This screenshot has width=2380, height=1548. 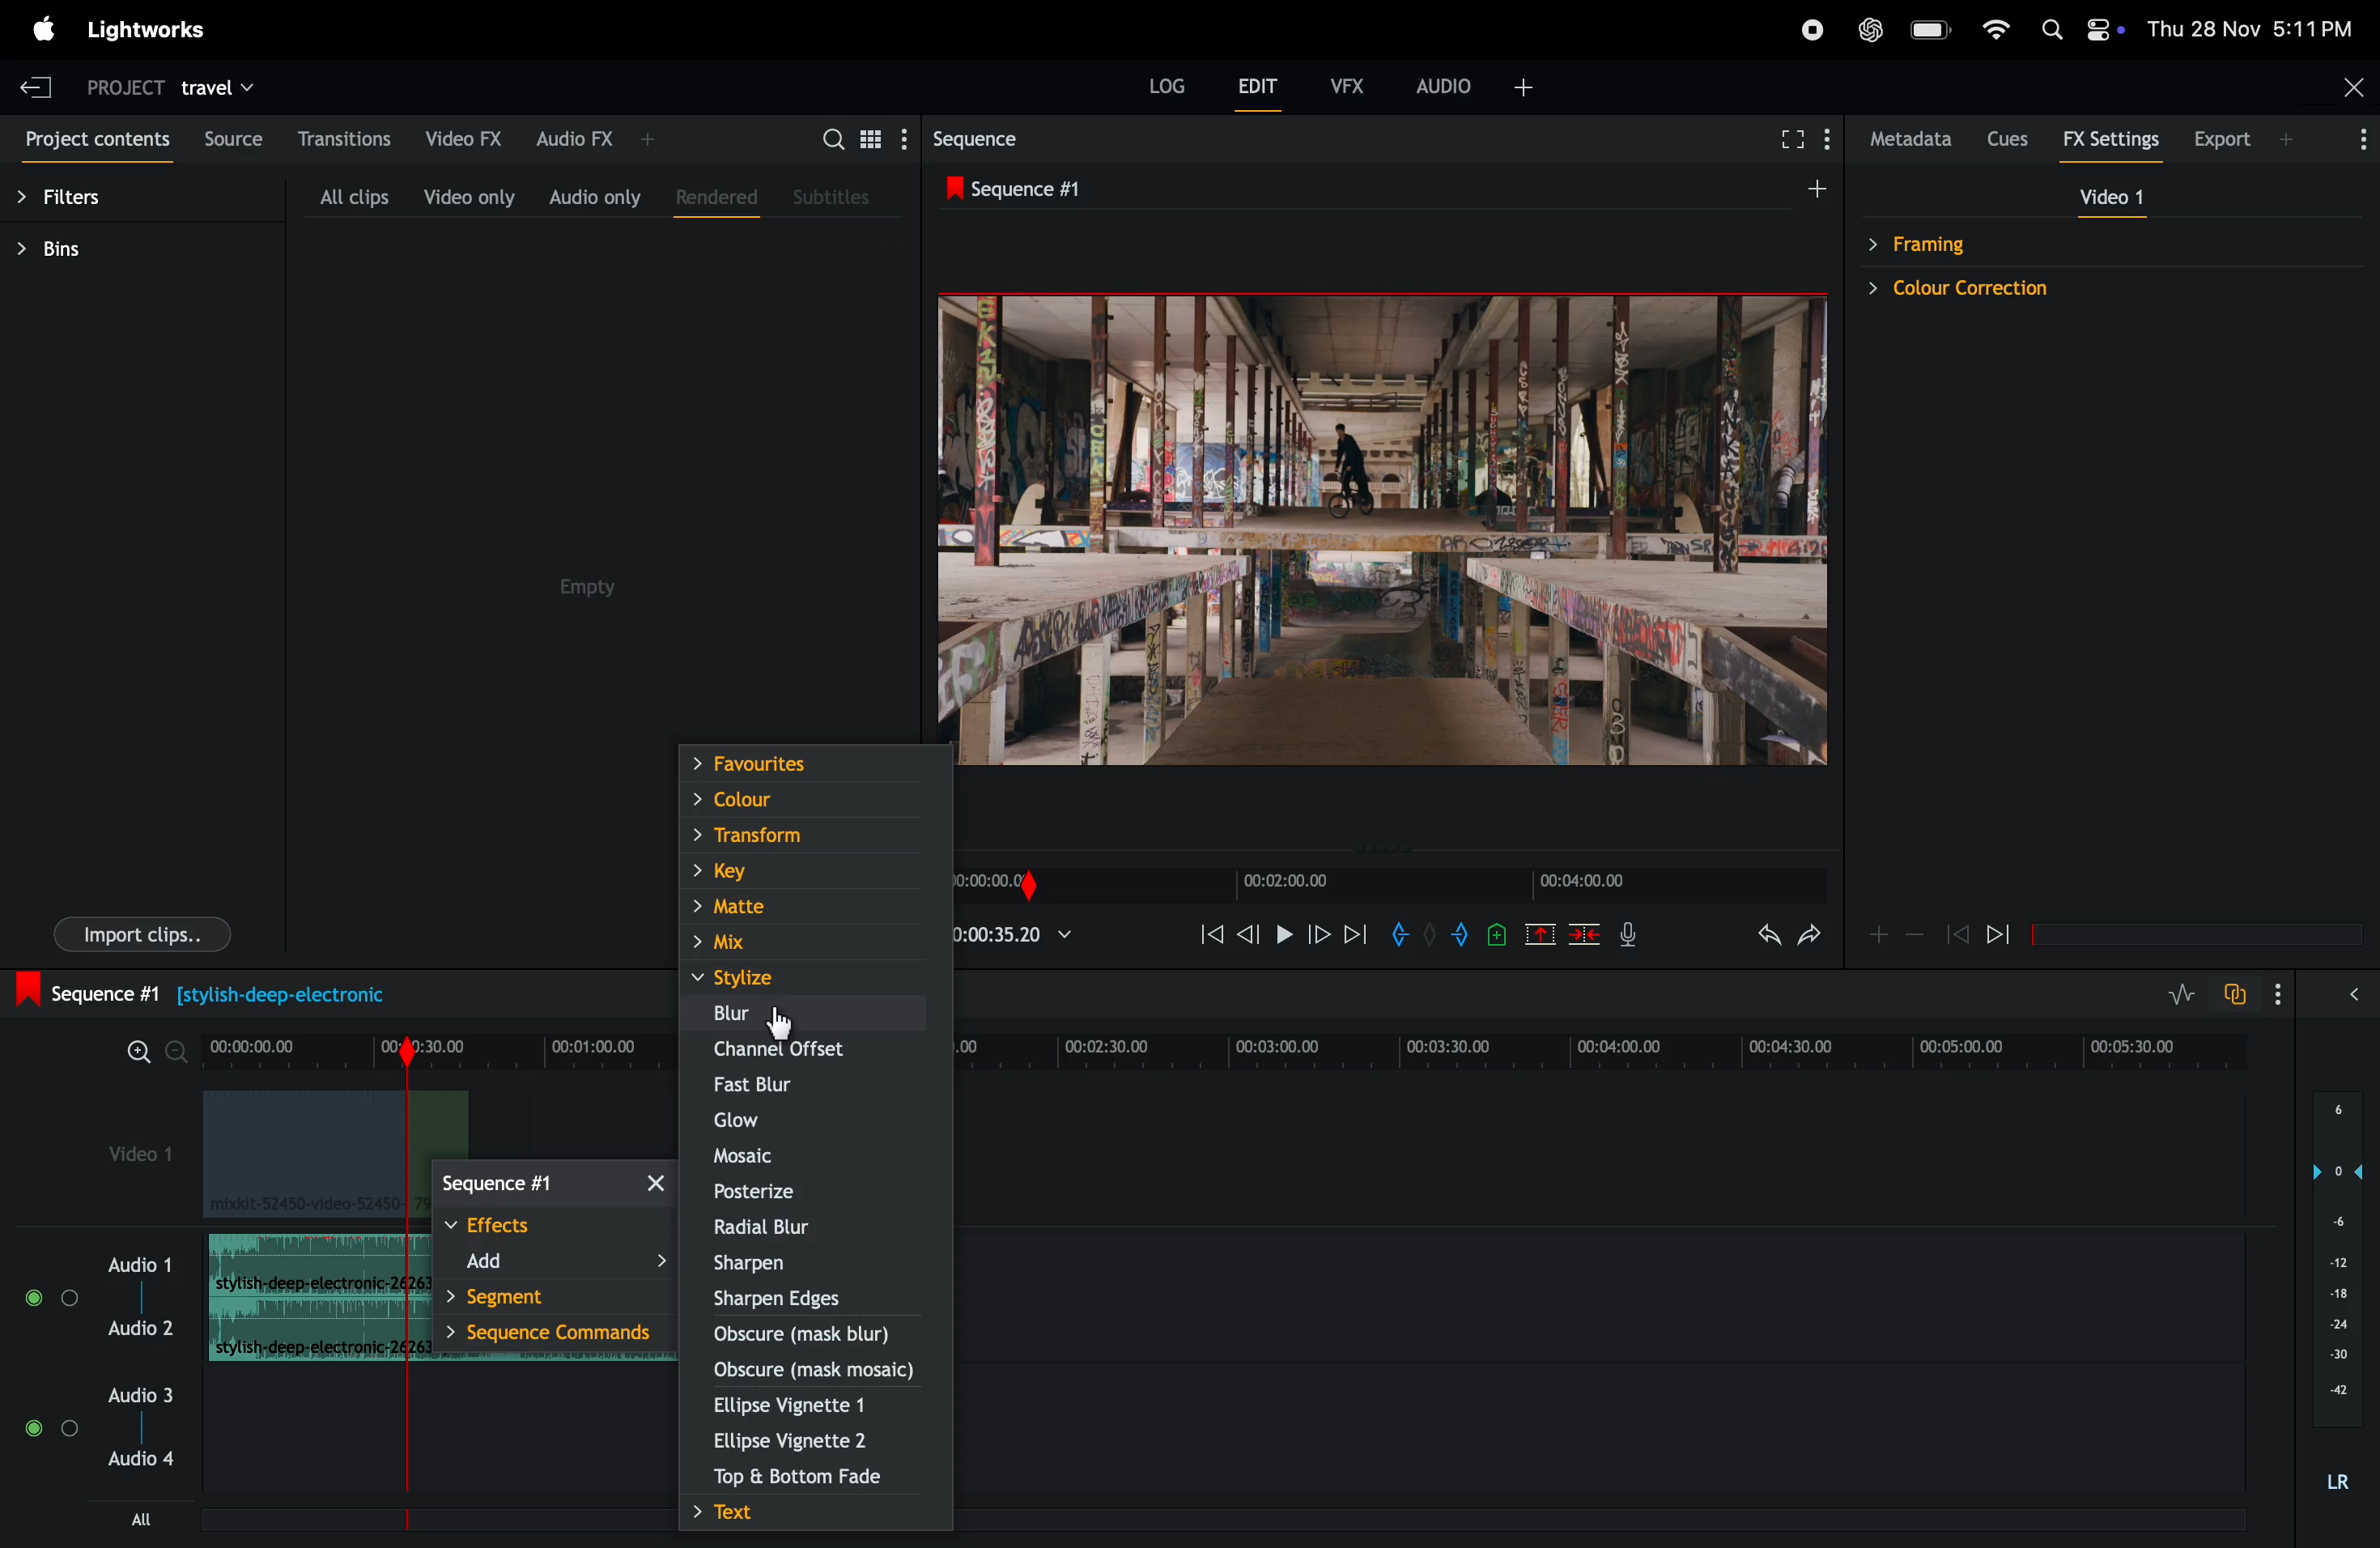 I want to click on transform, so click(x=808, y=831).